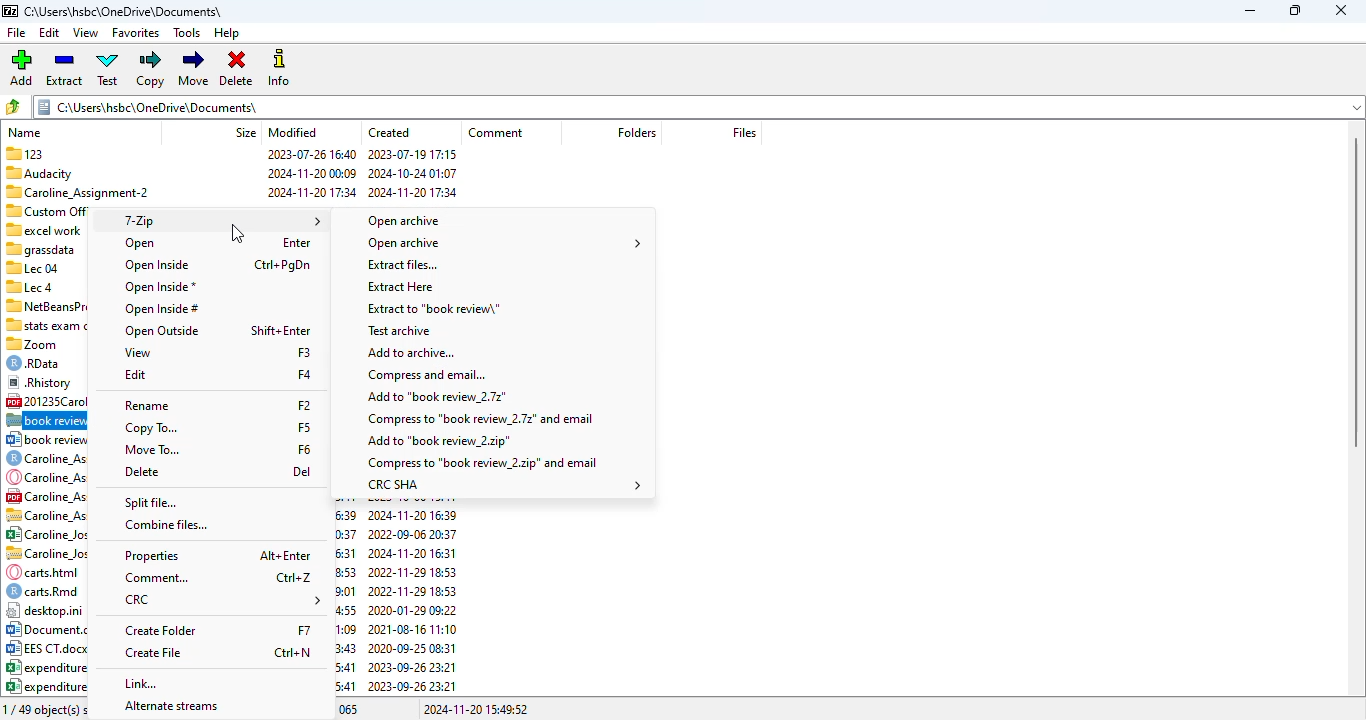  What do you see at coordinates (13, 106) in the screenshot?
I see `browse folders` at bounding box center [13, 106].